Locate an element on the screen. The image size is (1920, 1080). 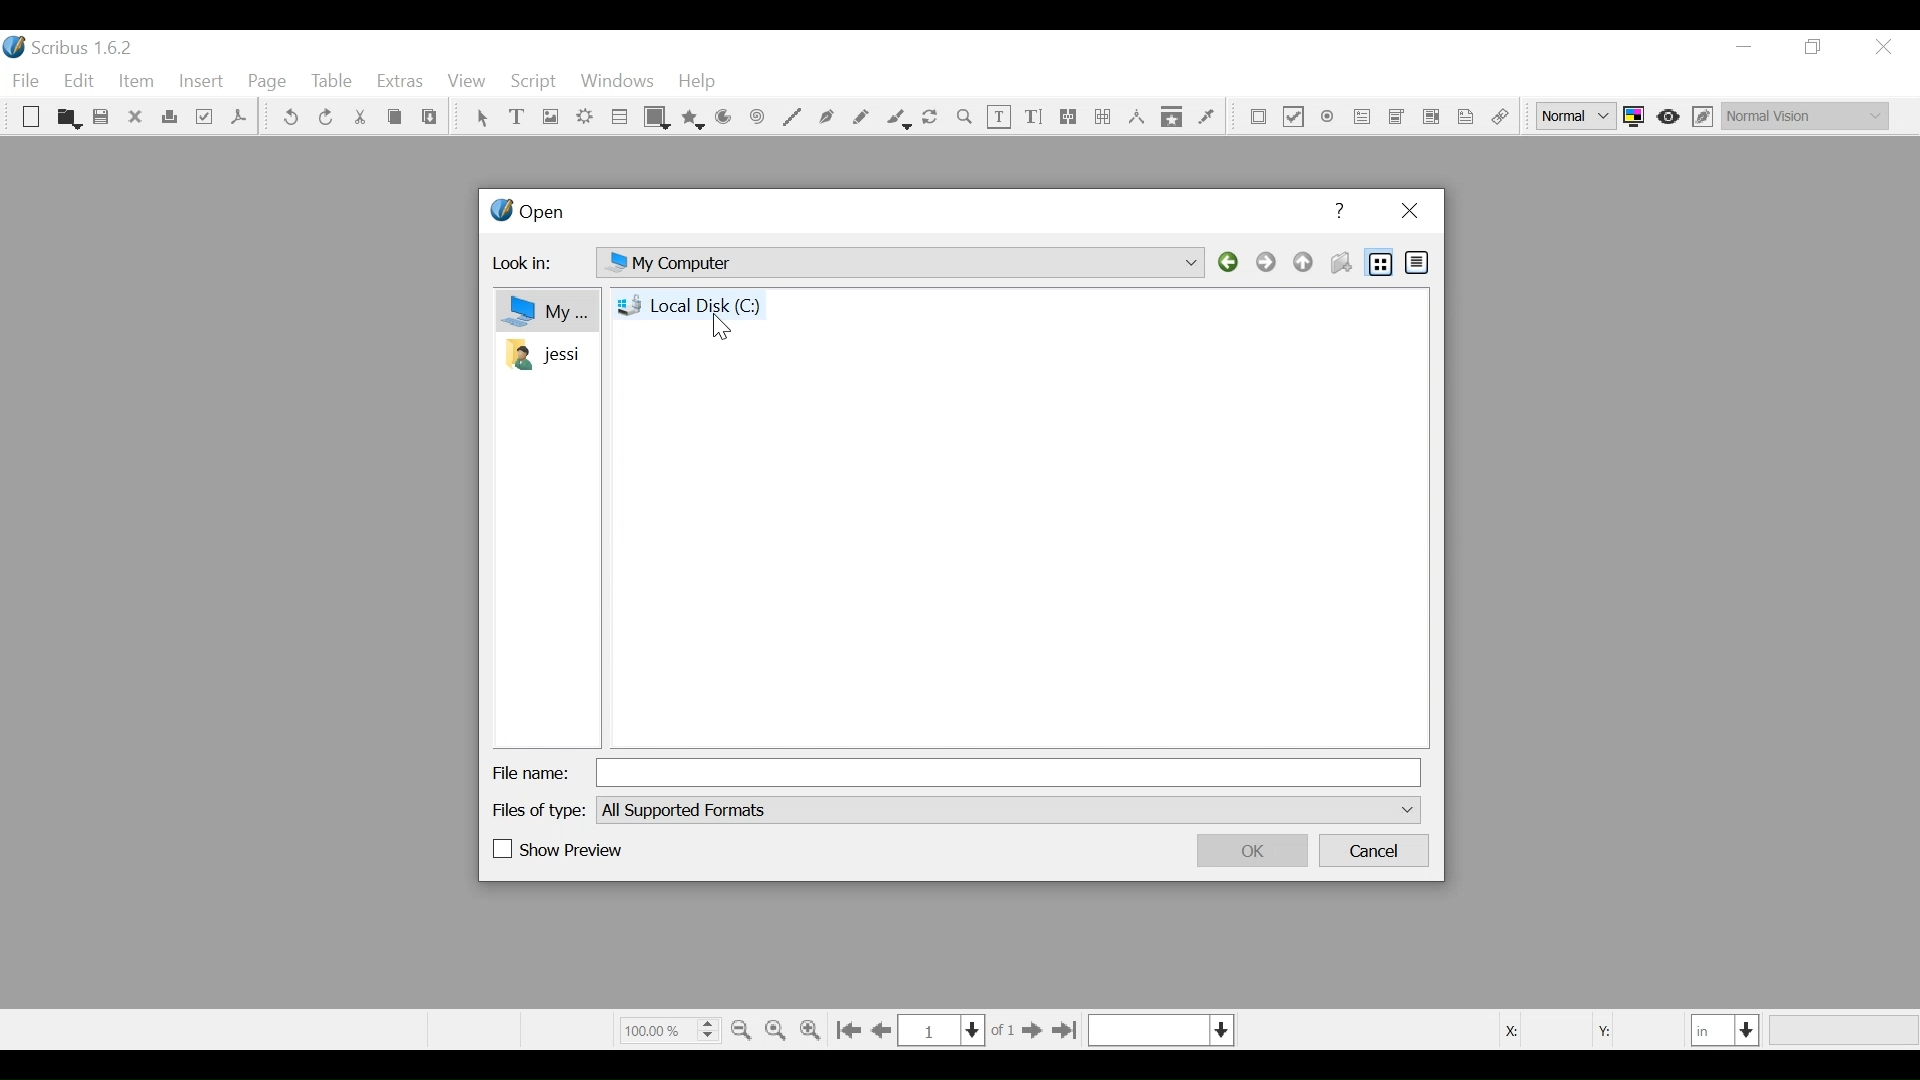
Edit is located at coordinates (81, 82).